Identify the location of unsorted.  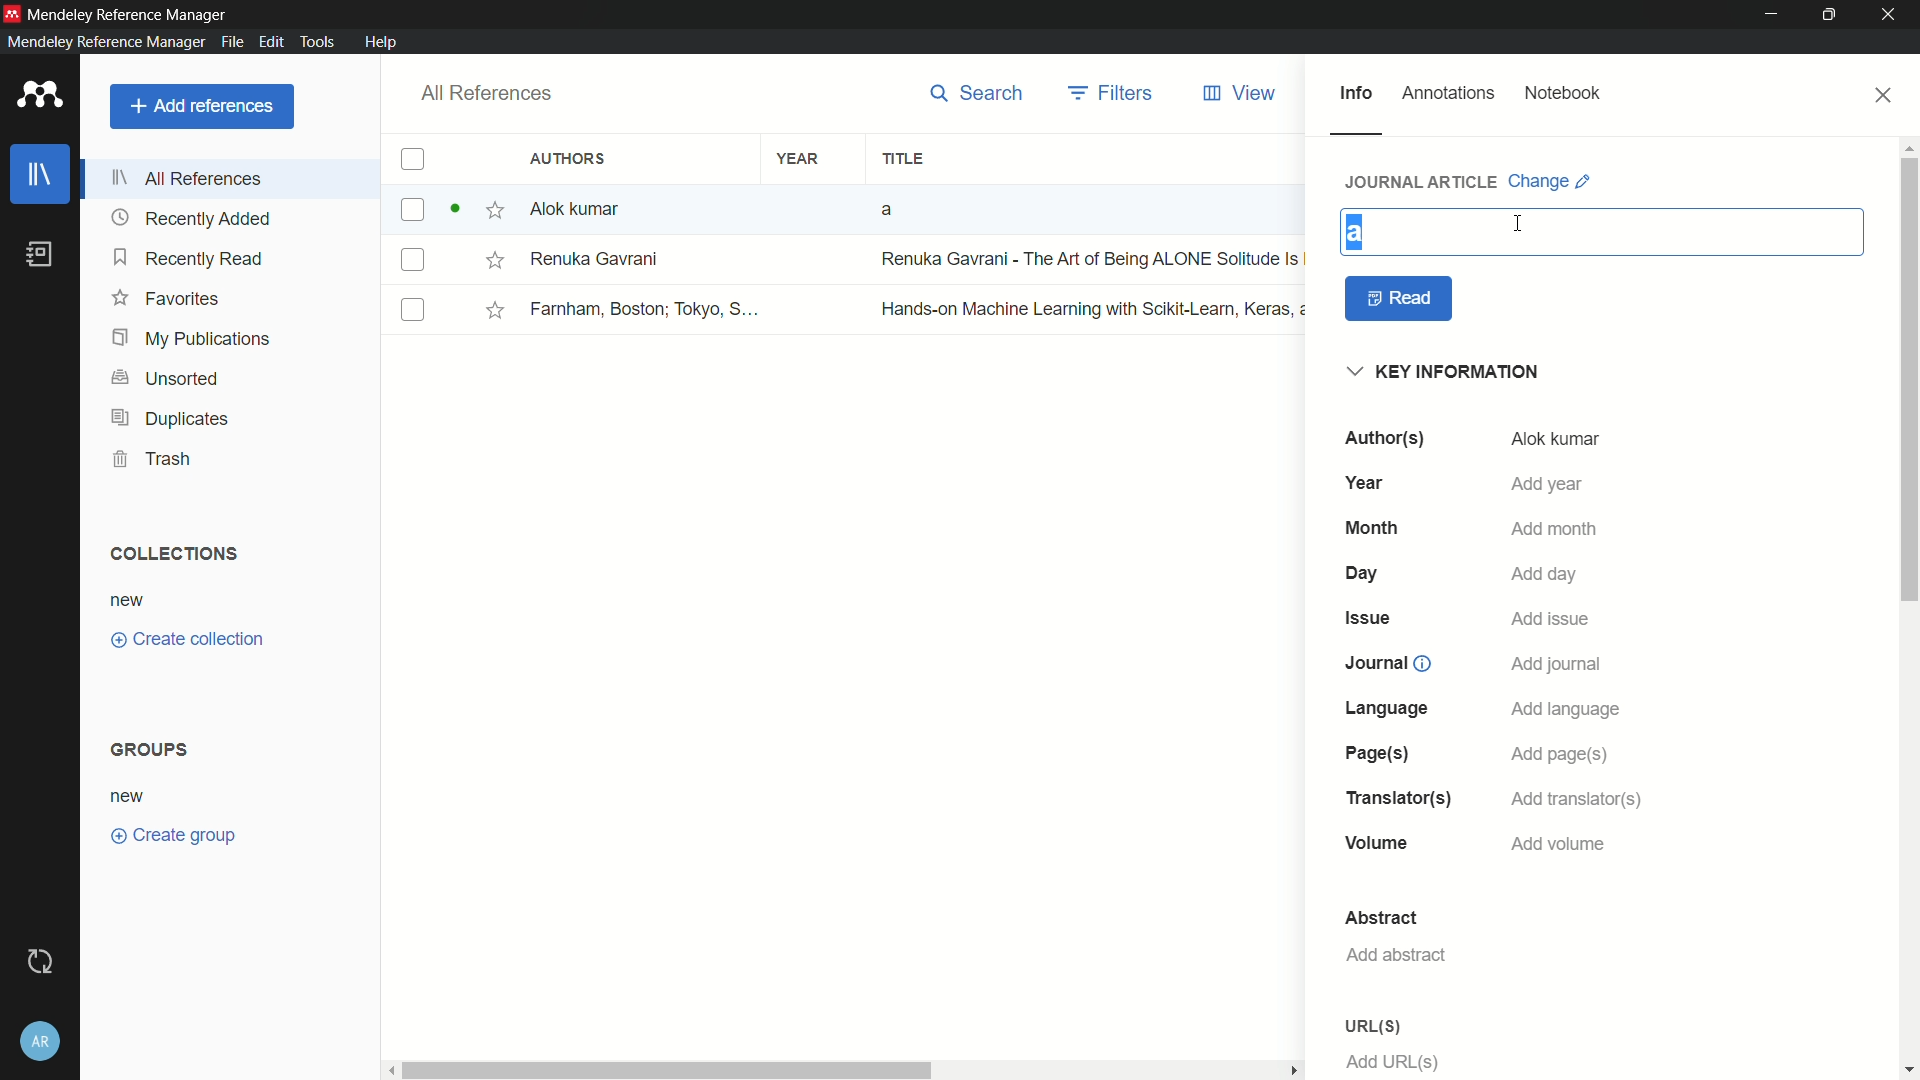
(167, 380).